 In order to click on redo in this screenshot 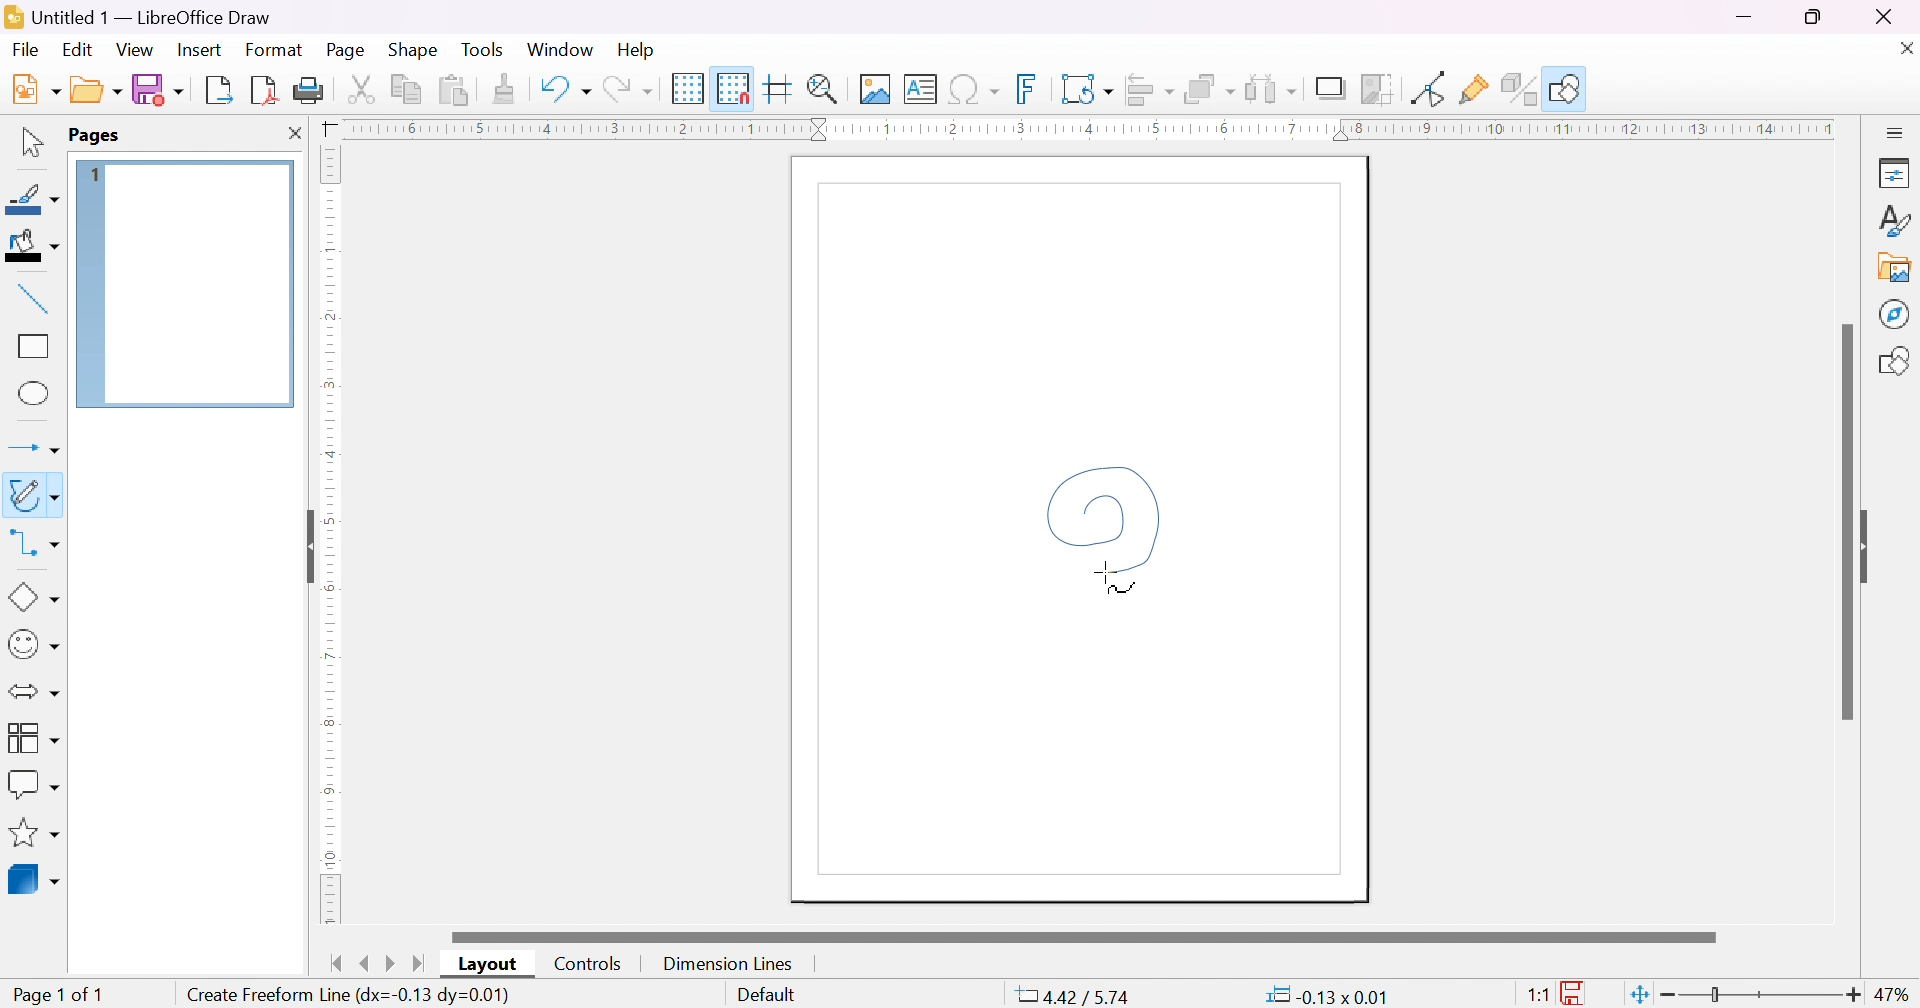, I will do `click(625, 89)`.